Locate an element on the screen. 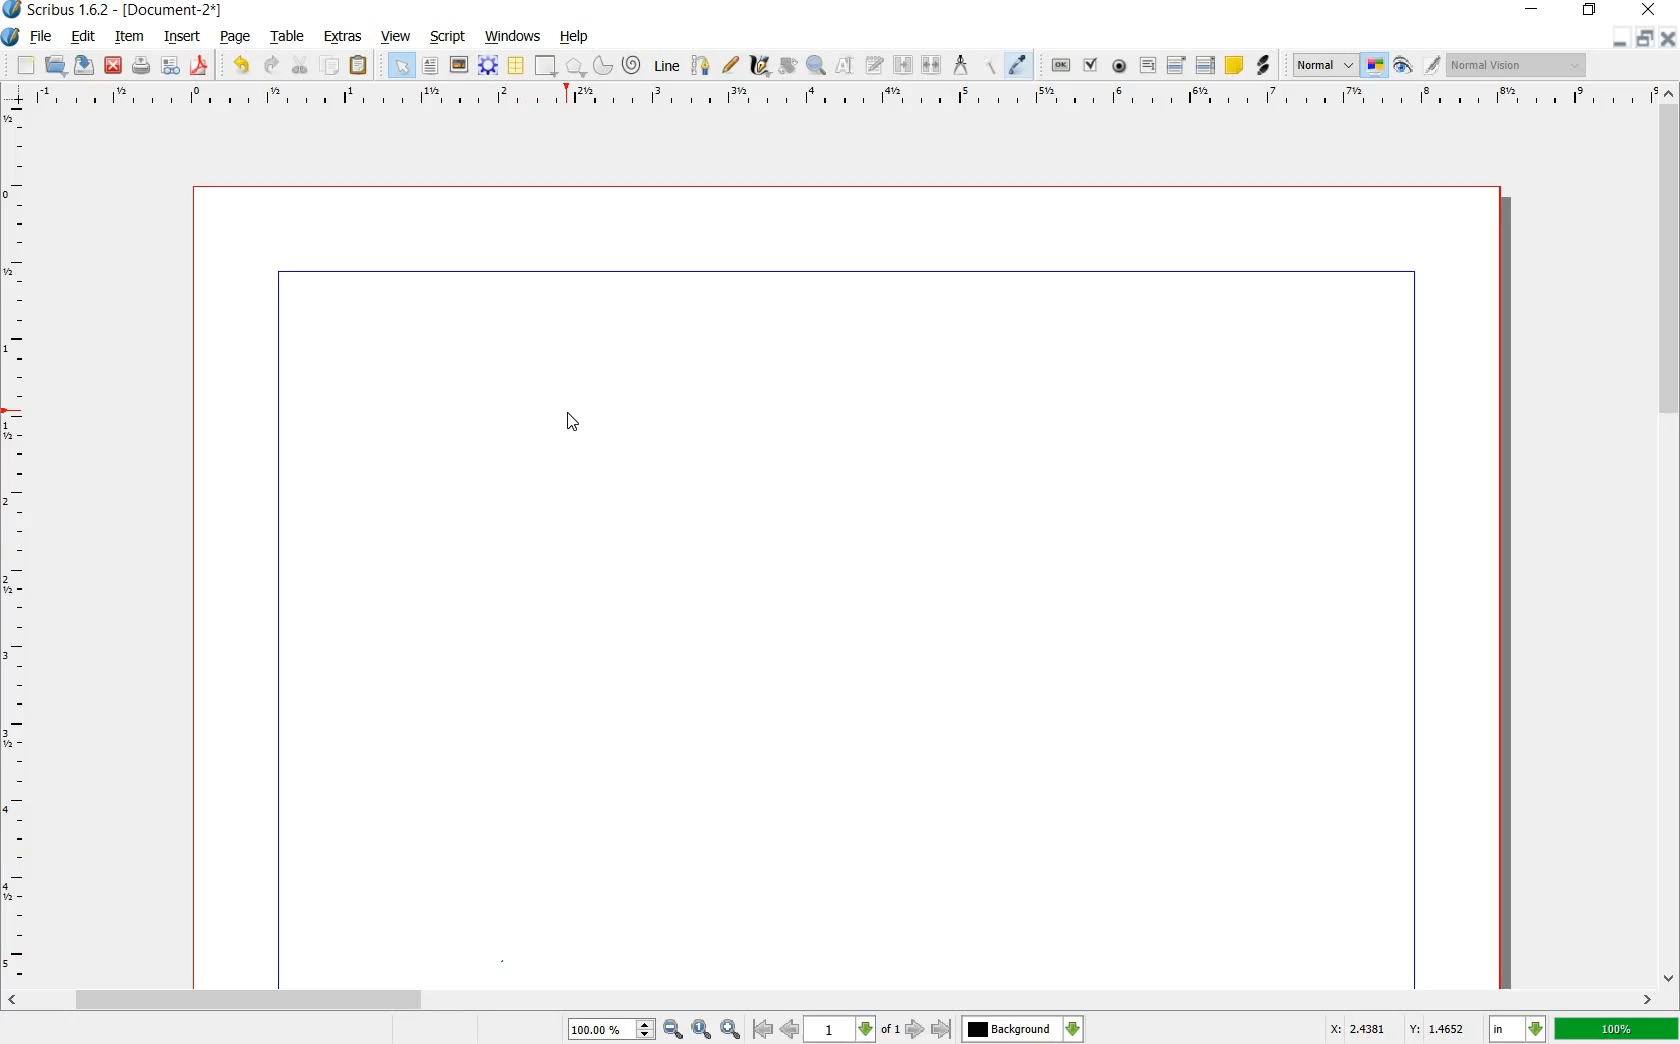 This screenshot has height=1044, width=1680. zoom out is located at coordinates (673, 1029).